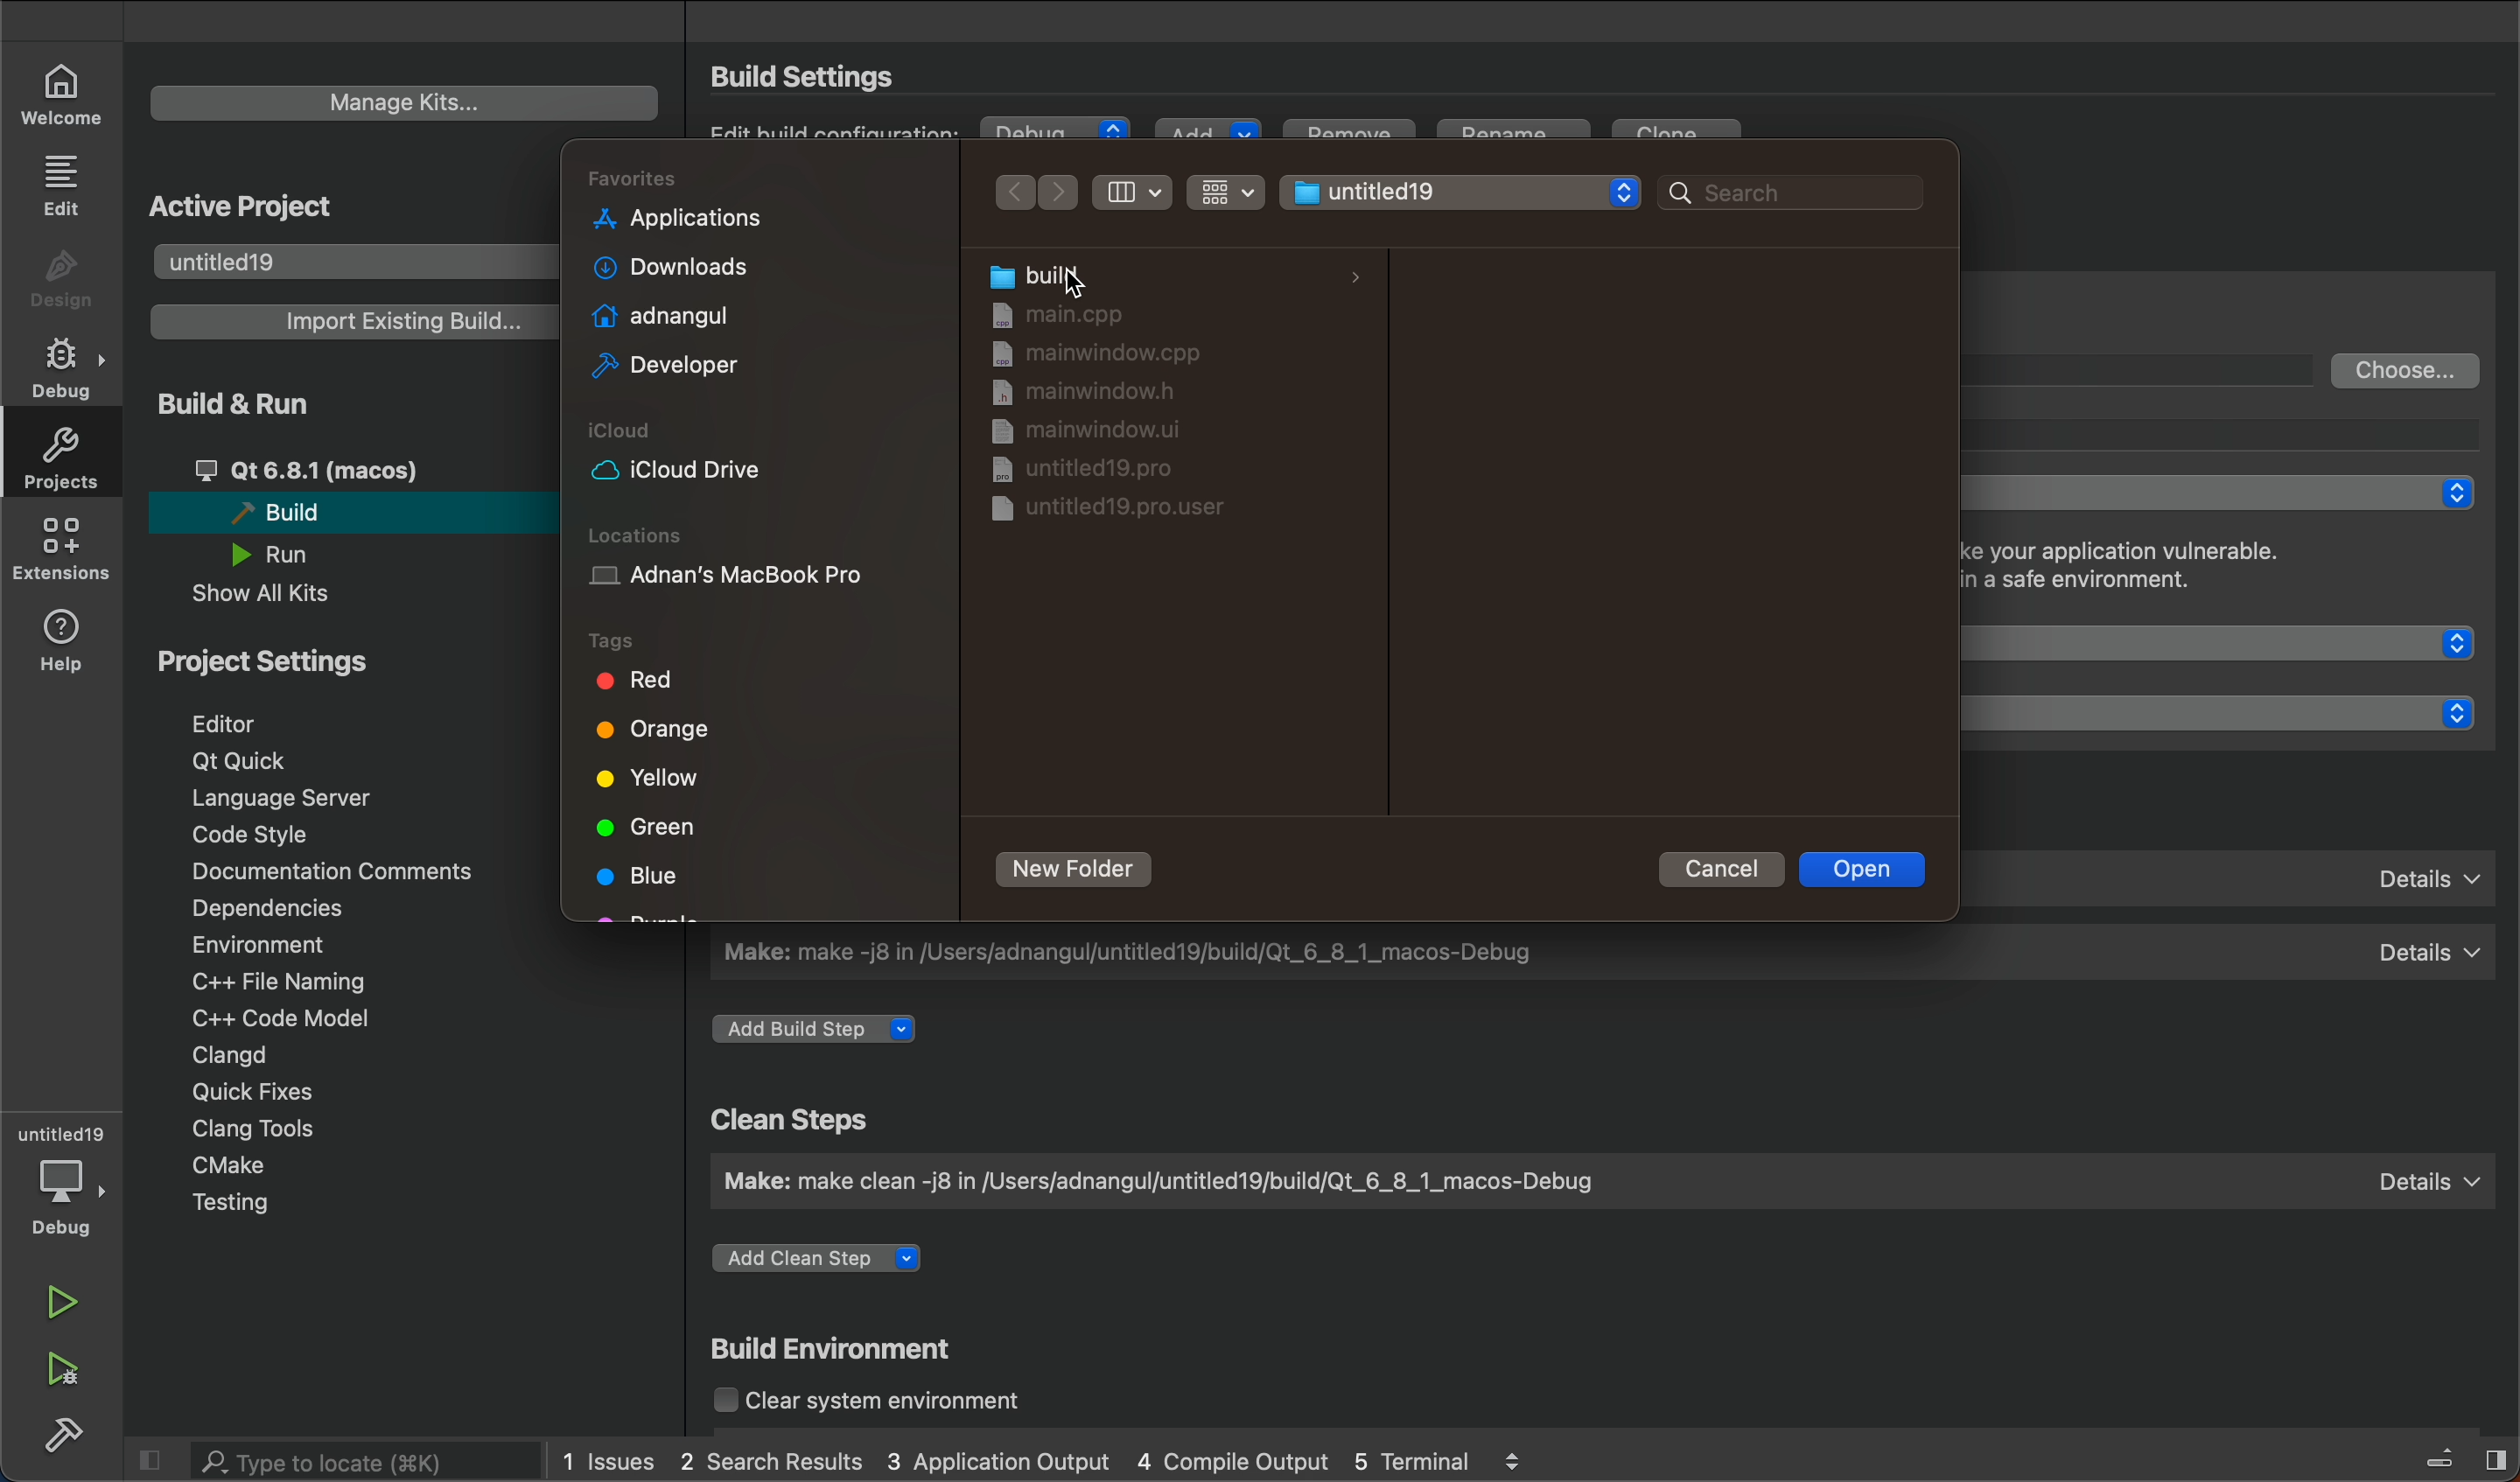 The image size is (2520, 1482). Describe the element at coordinates (62, 1133) in the screenshot. I see `untitled` at that location.